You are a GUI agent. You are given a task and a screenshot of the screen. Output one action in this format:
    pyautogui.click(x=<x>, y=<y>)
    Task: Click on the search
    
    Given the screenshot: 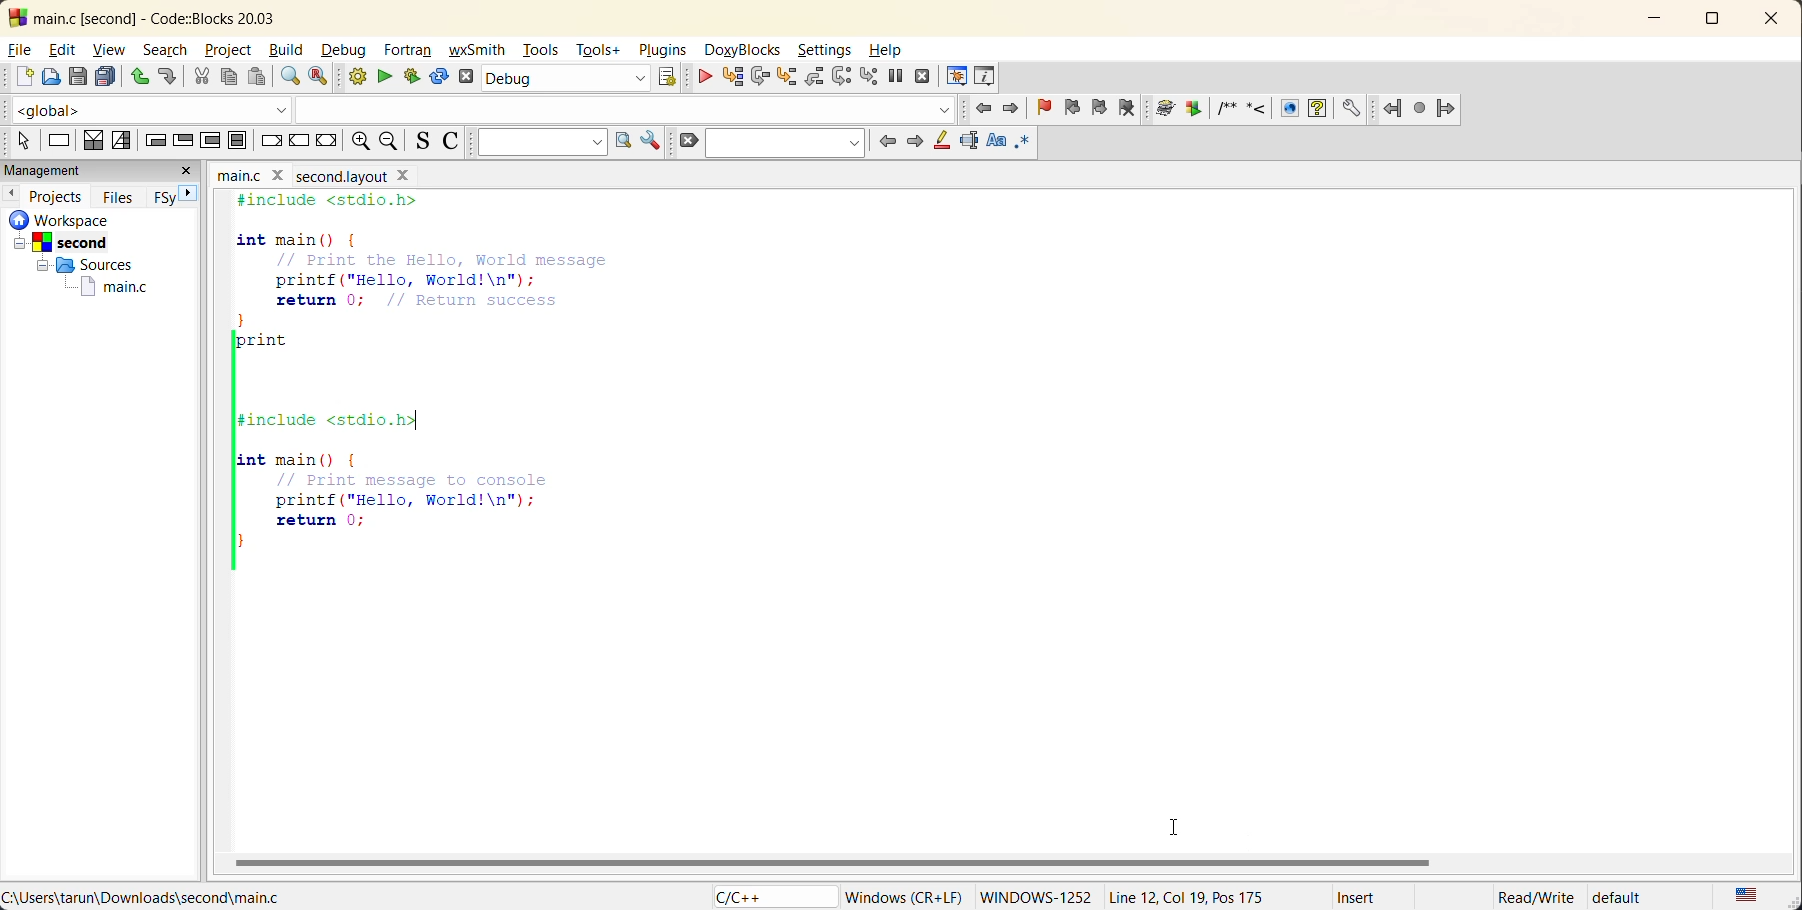 What is the action you would take?
    pyautogui.click(x=169, y=50)
    